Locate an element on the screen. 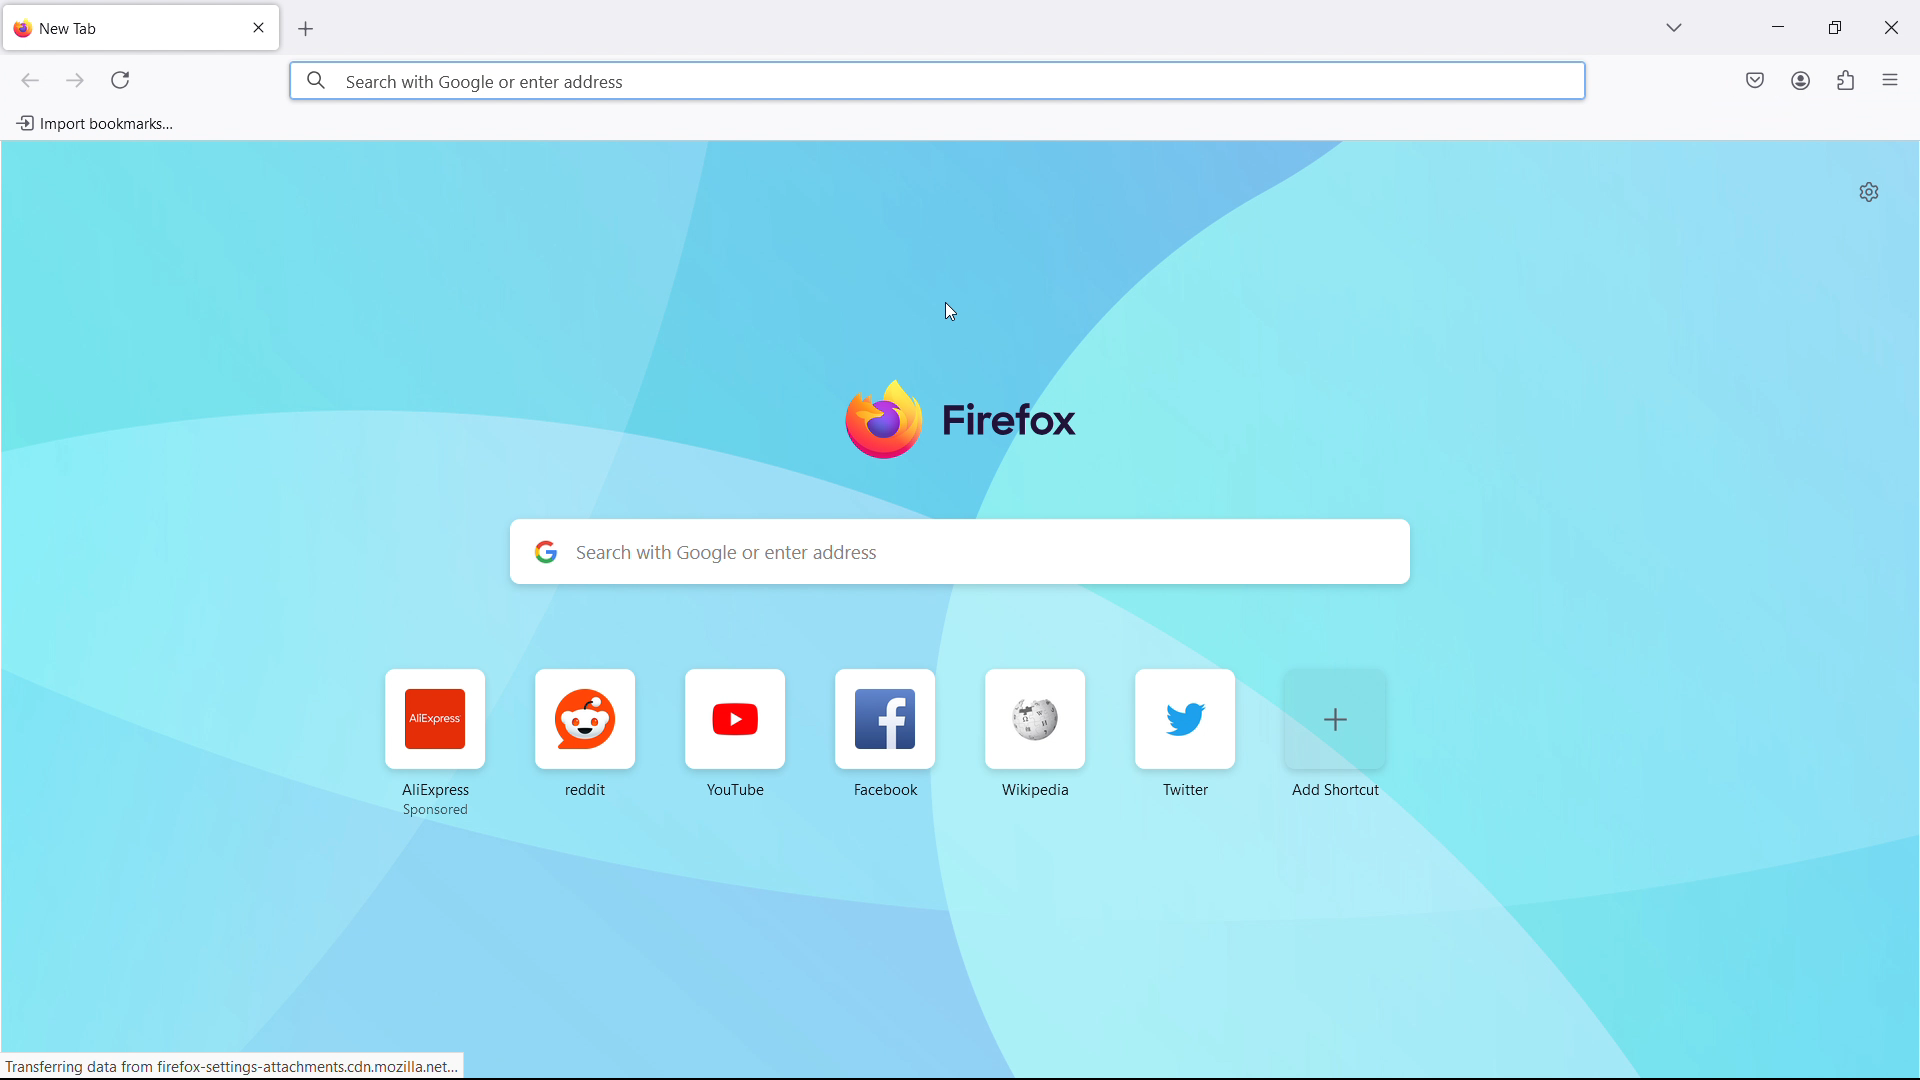 The height and width of the screenshot is (1080, 1920). close tab is located at coordinates (314, 28).